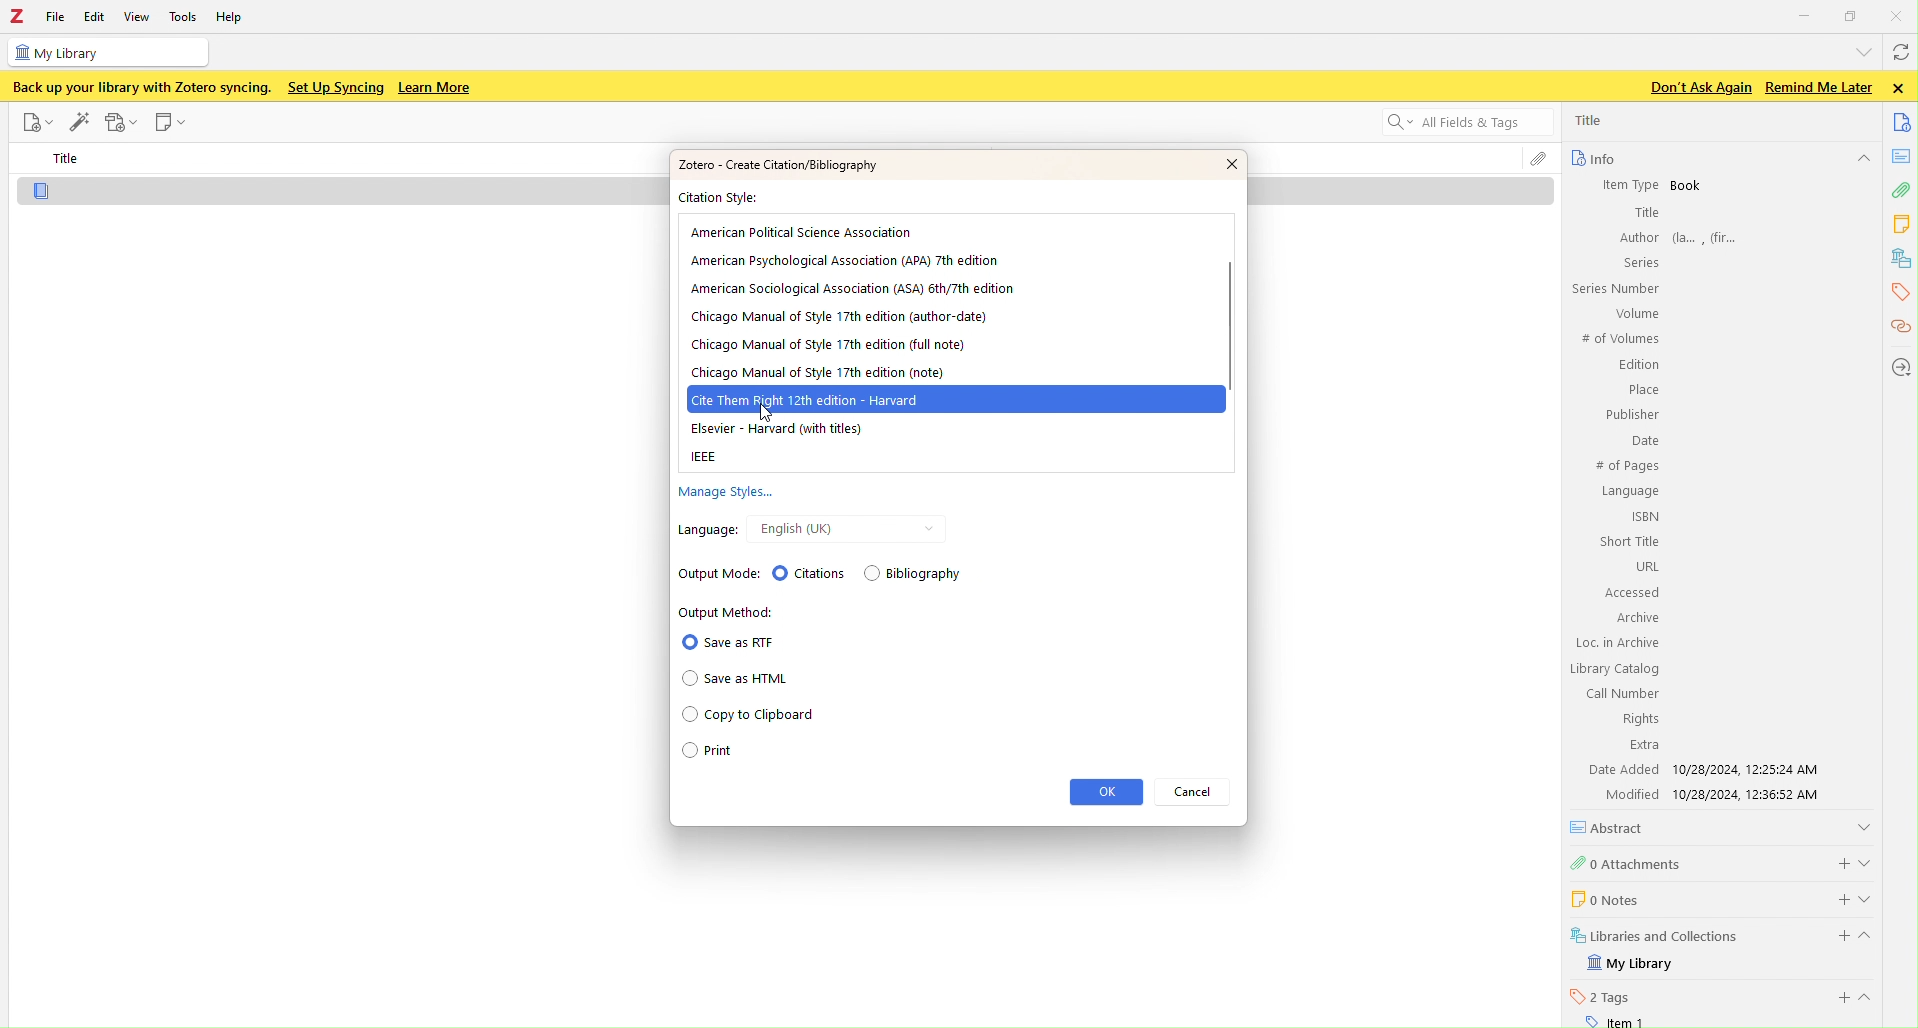 The image size is (1918, 1028). Describe the element at coordinates (1634, 313) in the screenshot. I see `‘Volume` at that location.